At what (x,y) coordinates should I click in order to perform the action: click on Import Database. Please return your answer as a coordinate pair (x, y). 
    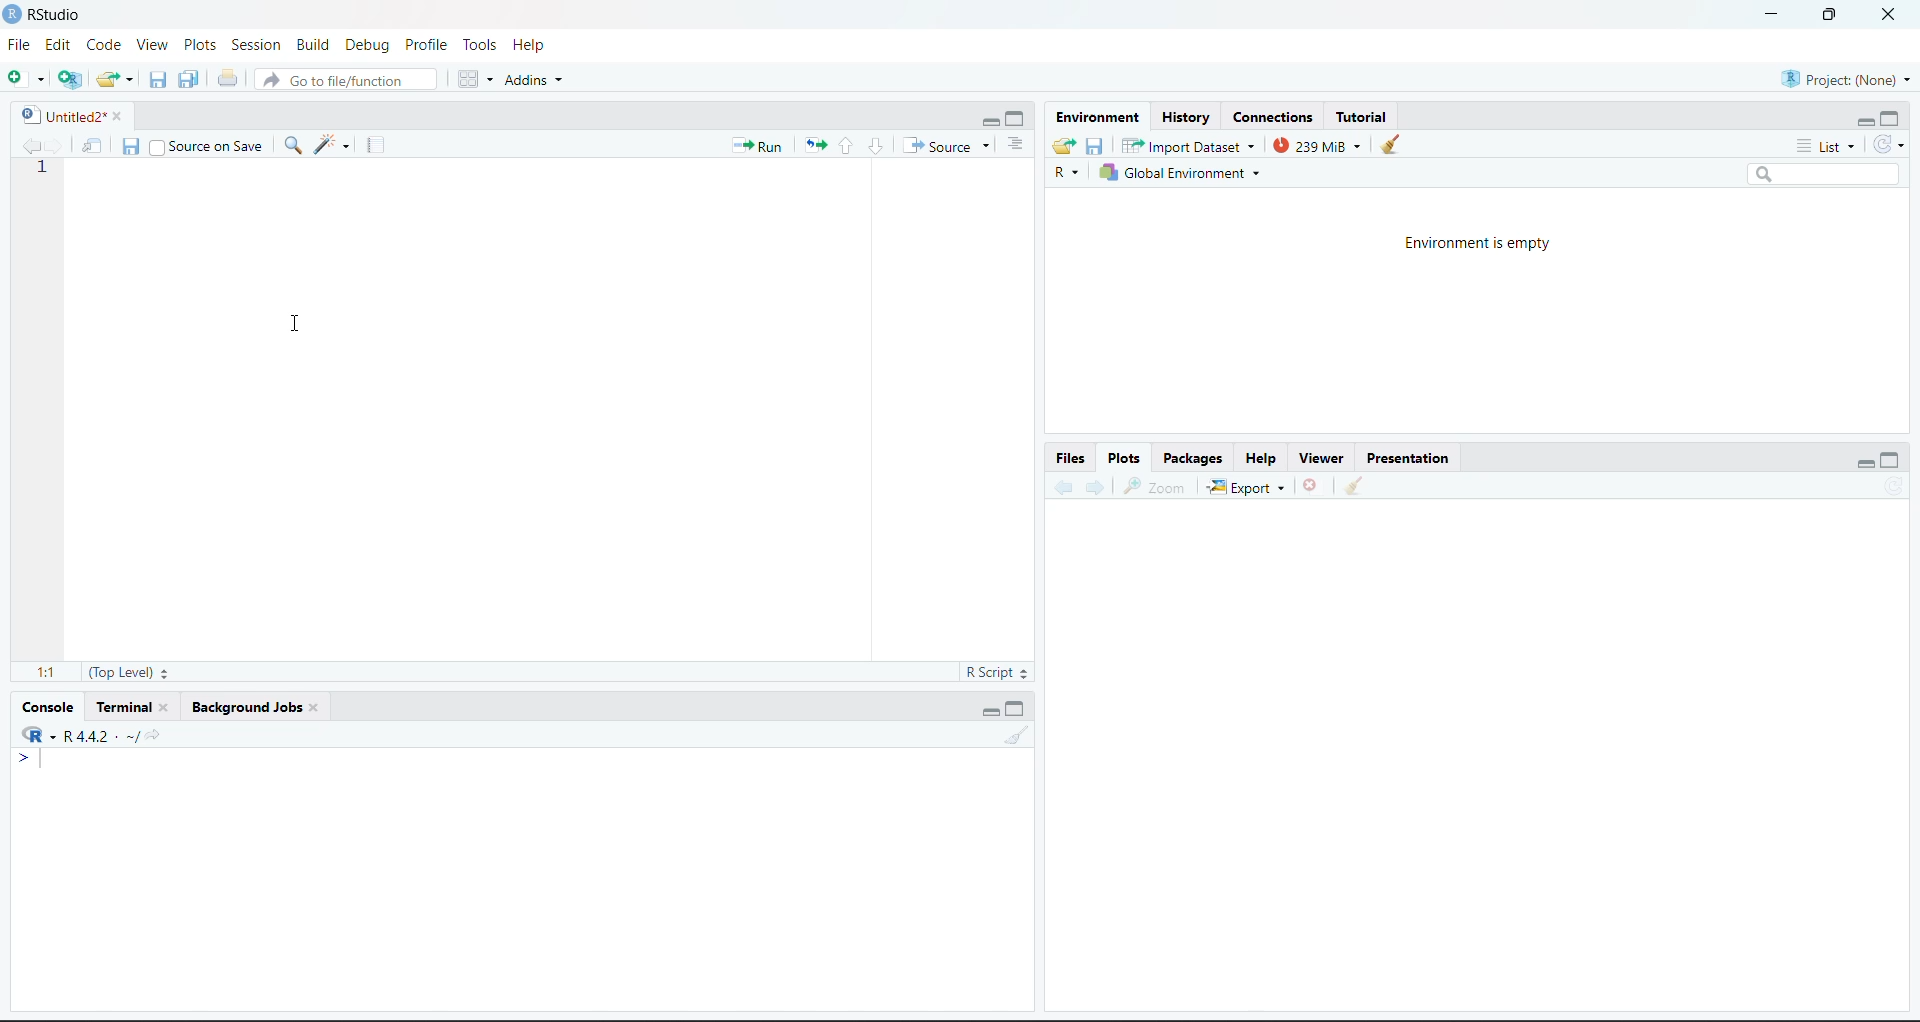
    Looking at the image, I should click on (1190, 147).